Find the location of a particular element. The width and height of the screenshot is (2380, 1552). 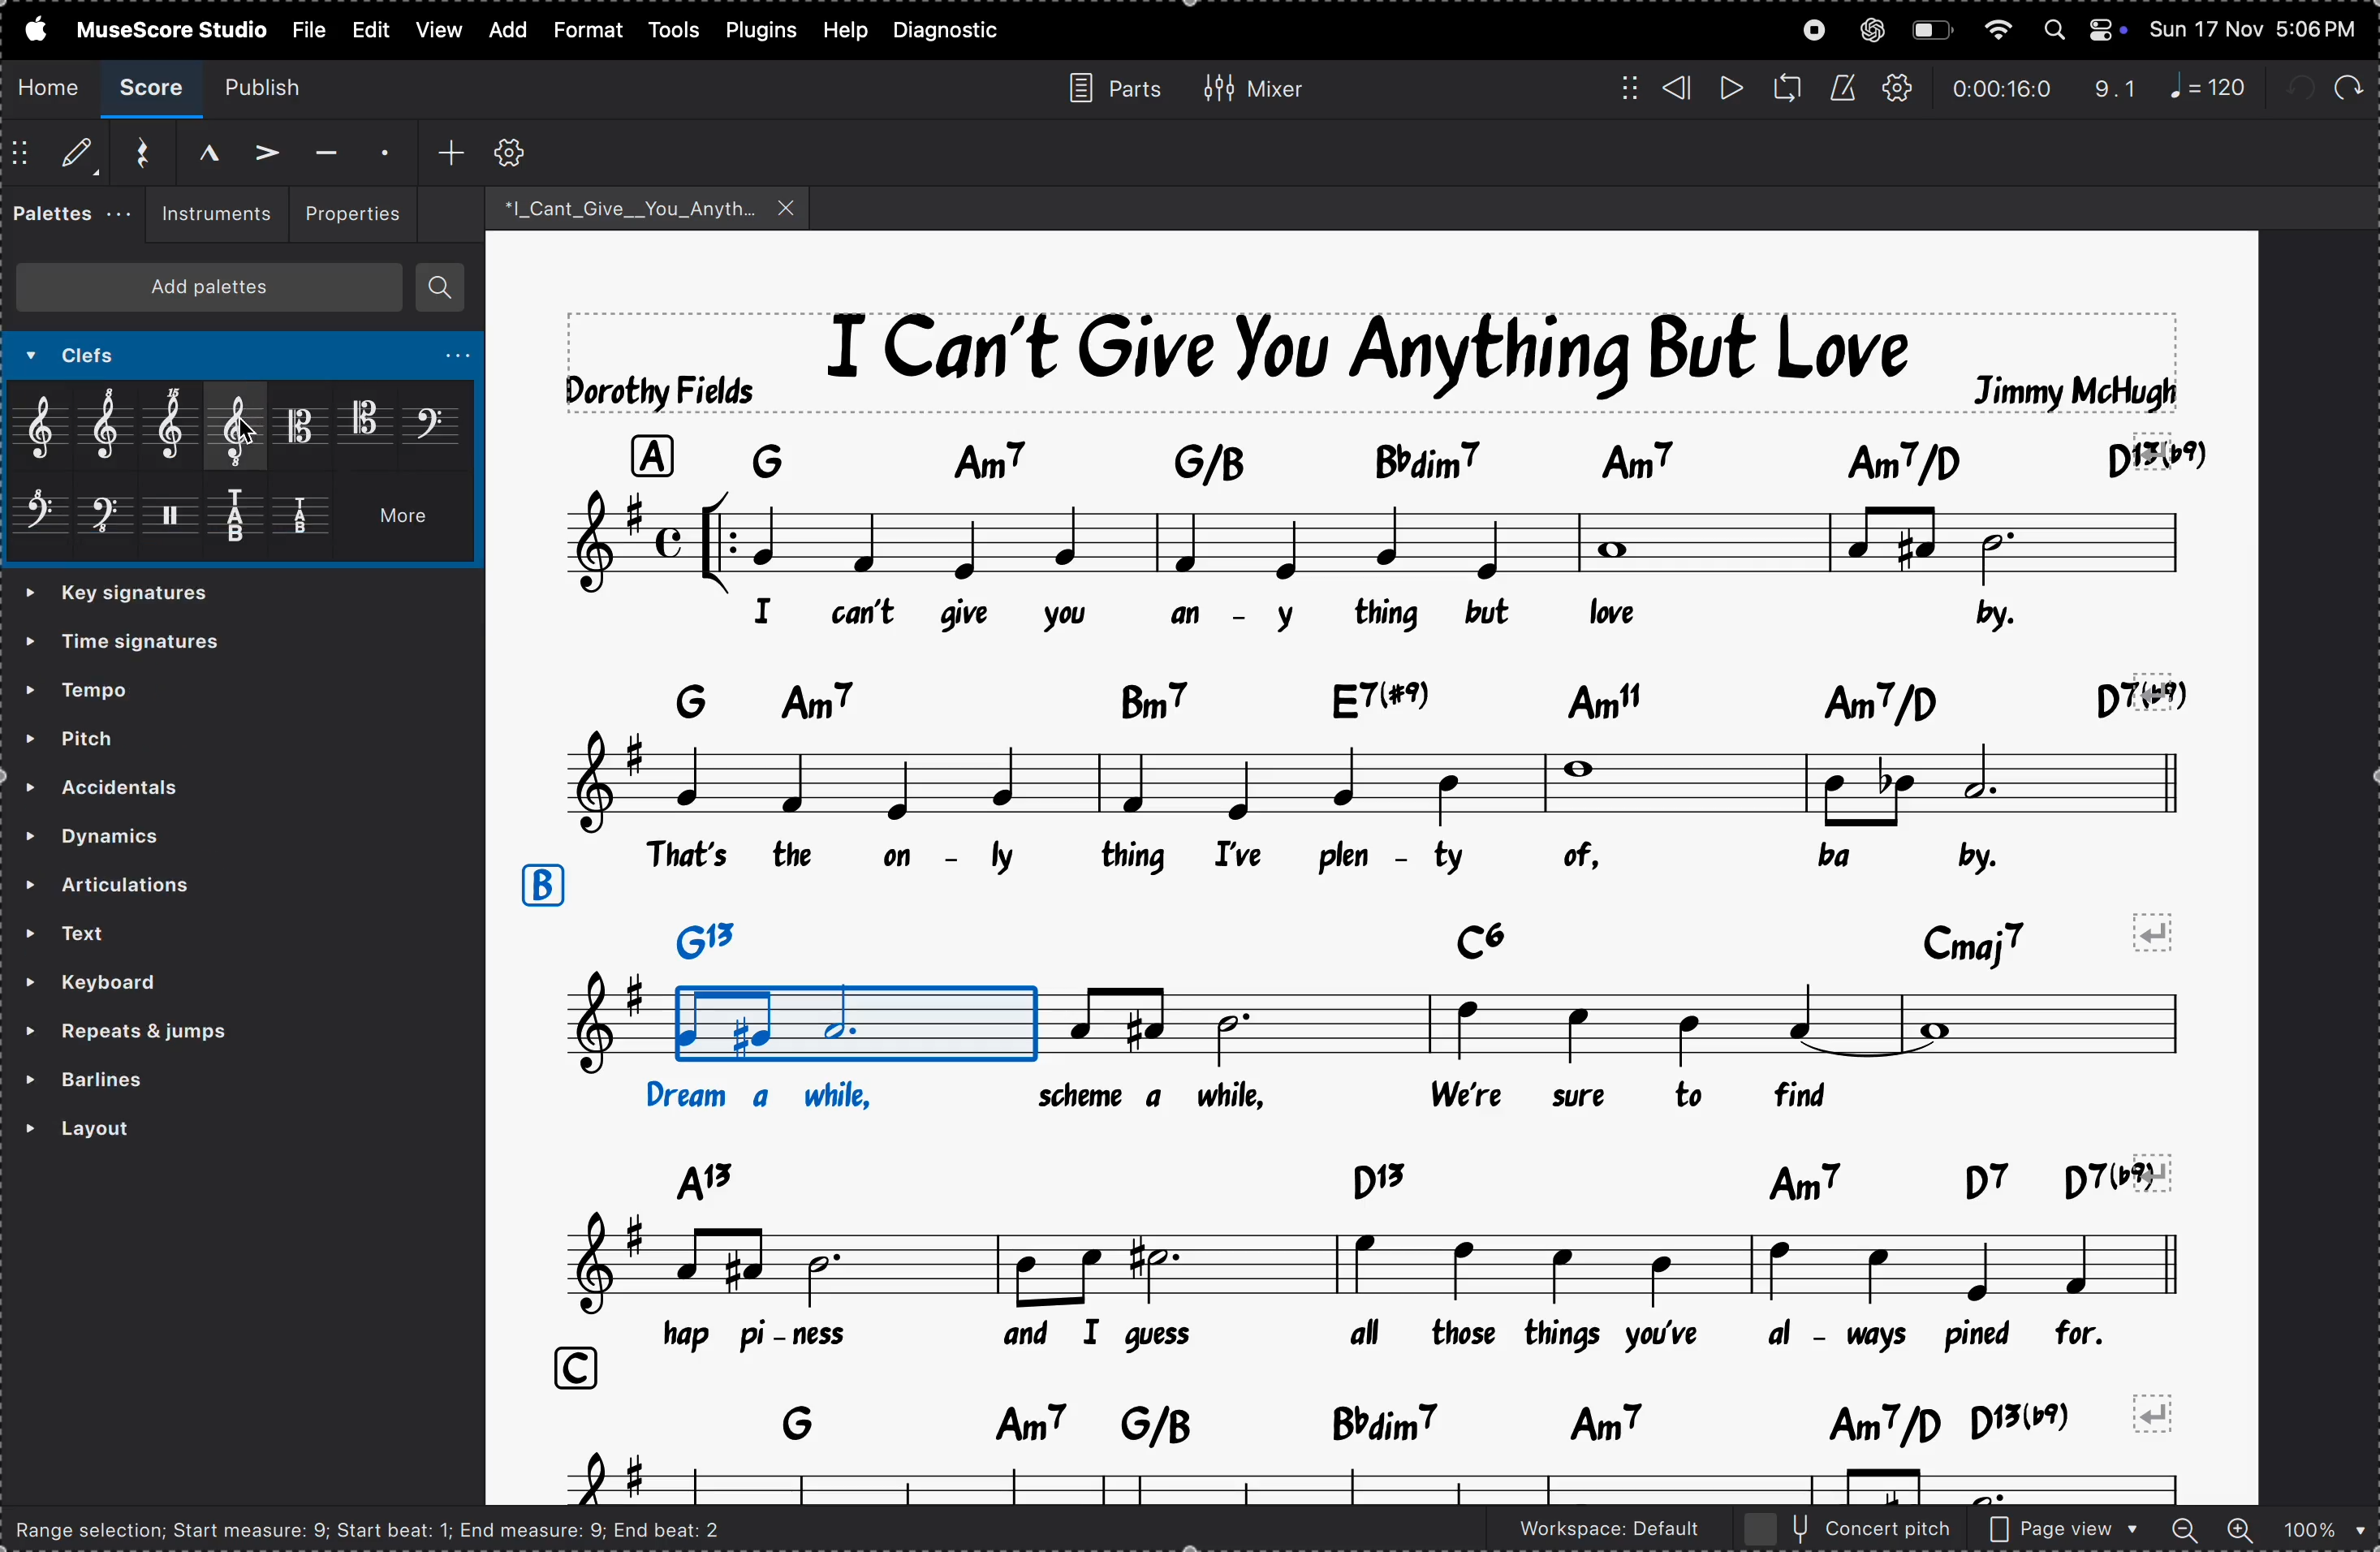

properties is located at coordinates (350, 211).